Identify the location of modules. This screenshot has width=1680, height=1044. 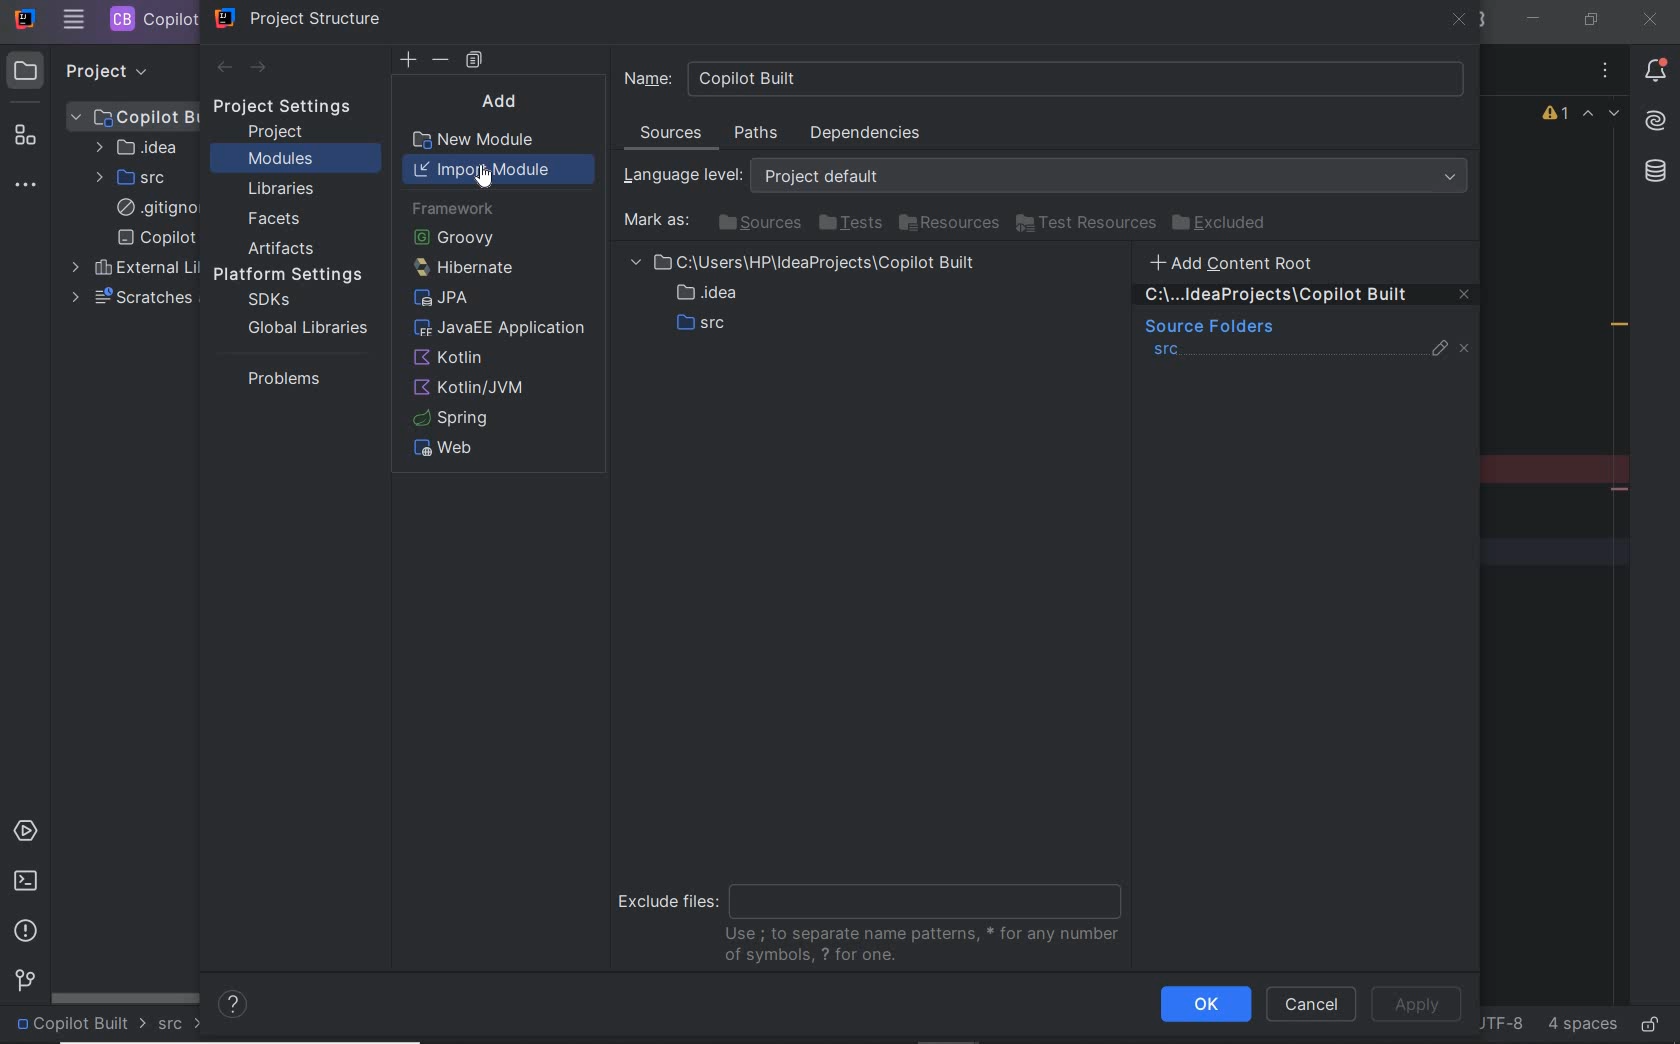
(280, 160).